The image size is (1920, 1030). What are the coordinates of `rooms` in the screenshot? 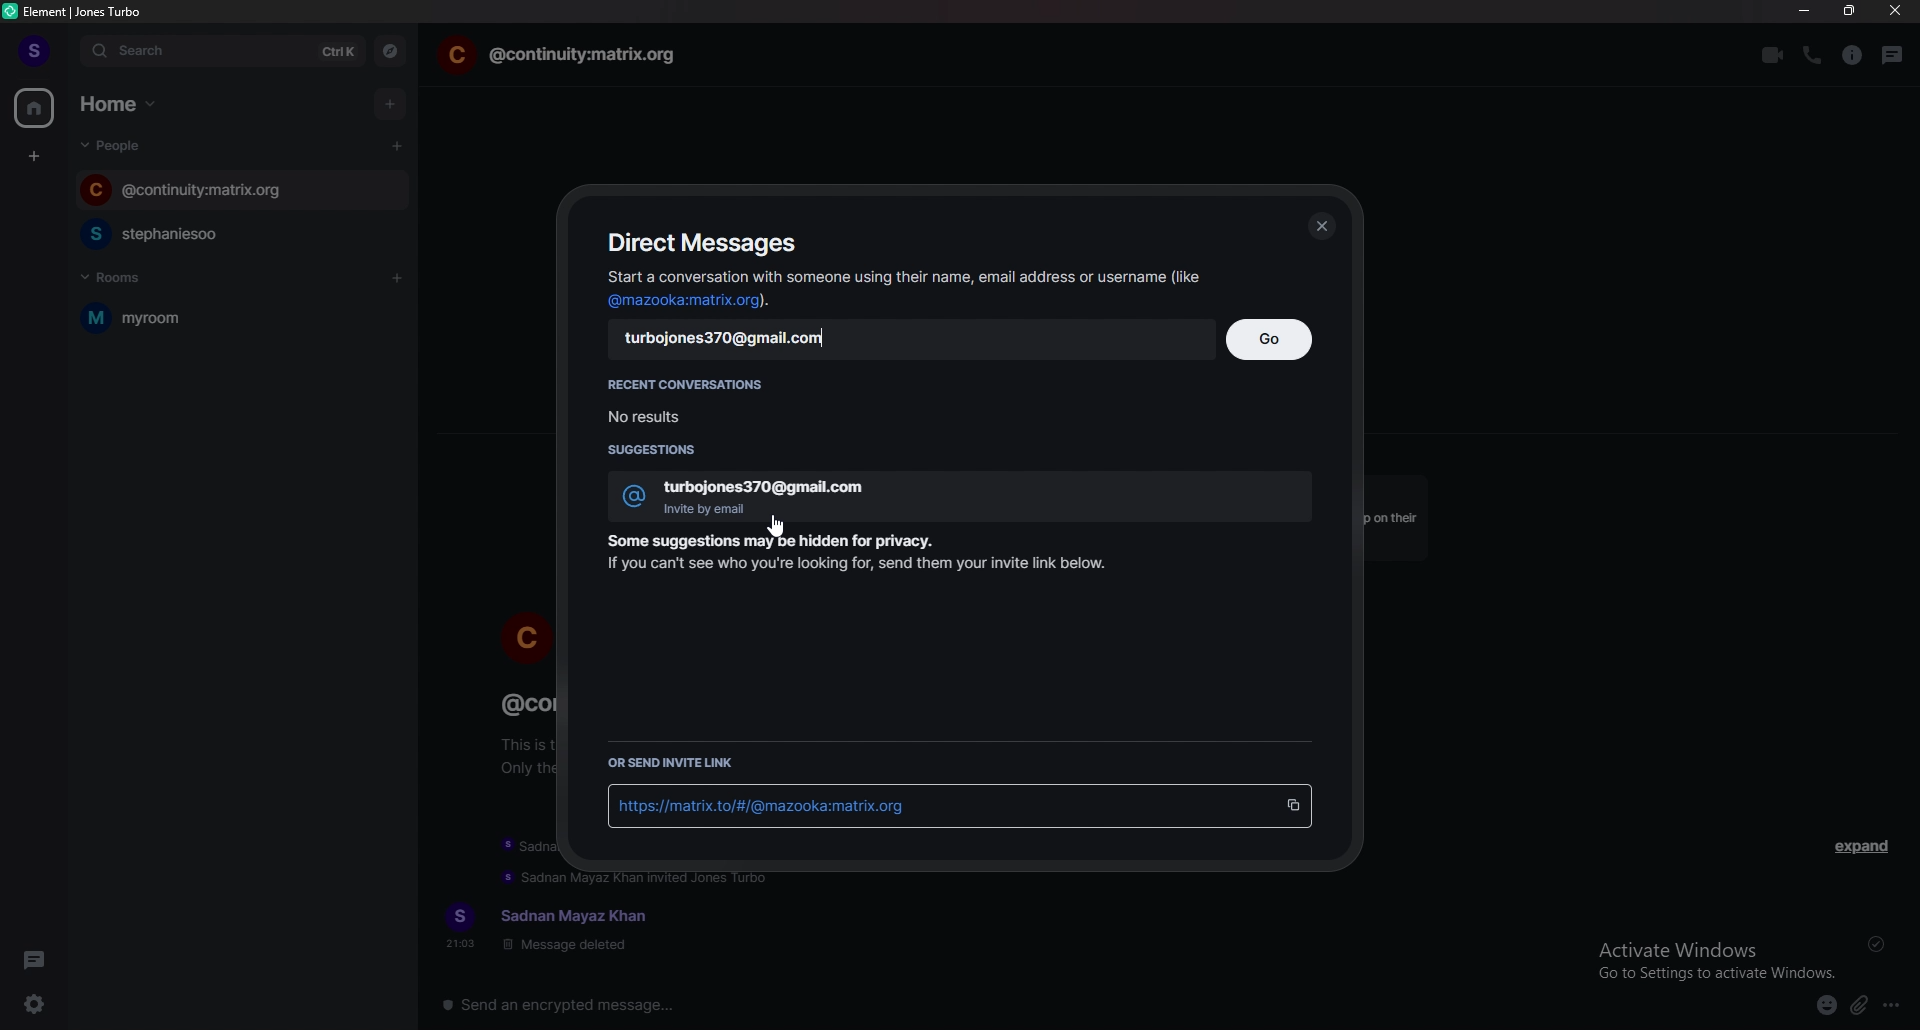 It's located at (136, 277).